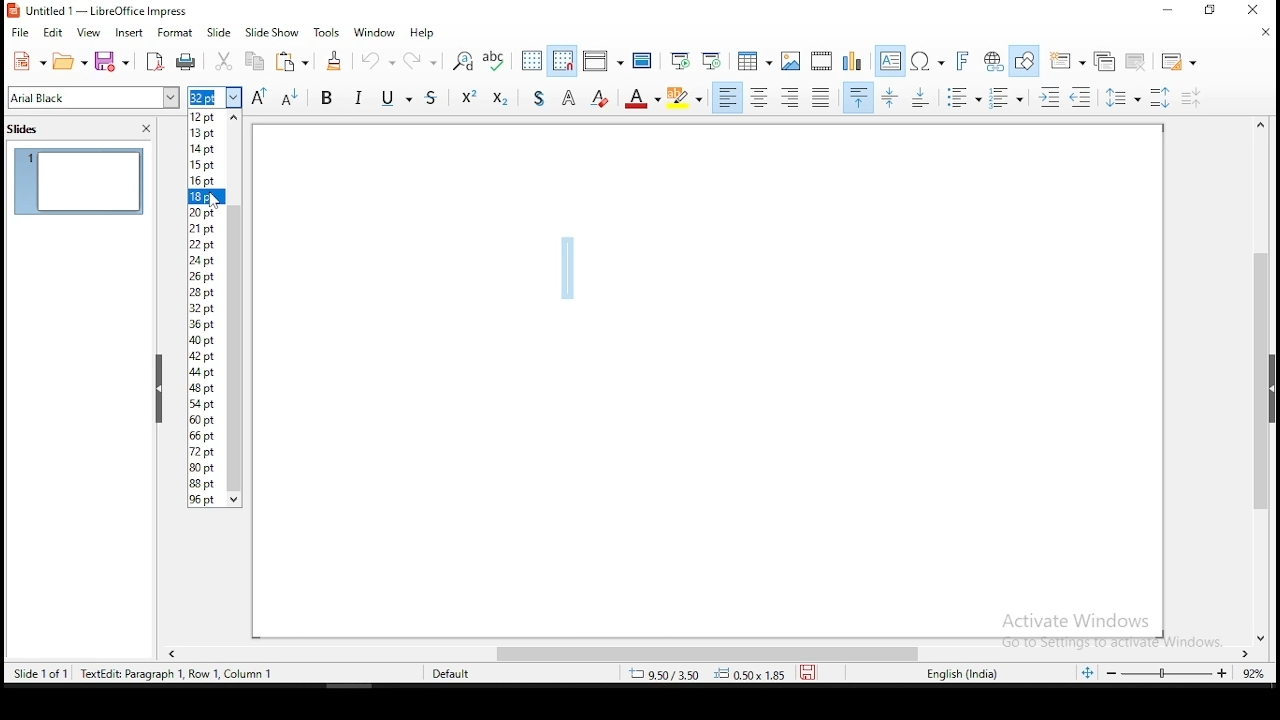 The image size is (1280, 720). I want to click on slide layout, so click(1181, 62).